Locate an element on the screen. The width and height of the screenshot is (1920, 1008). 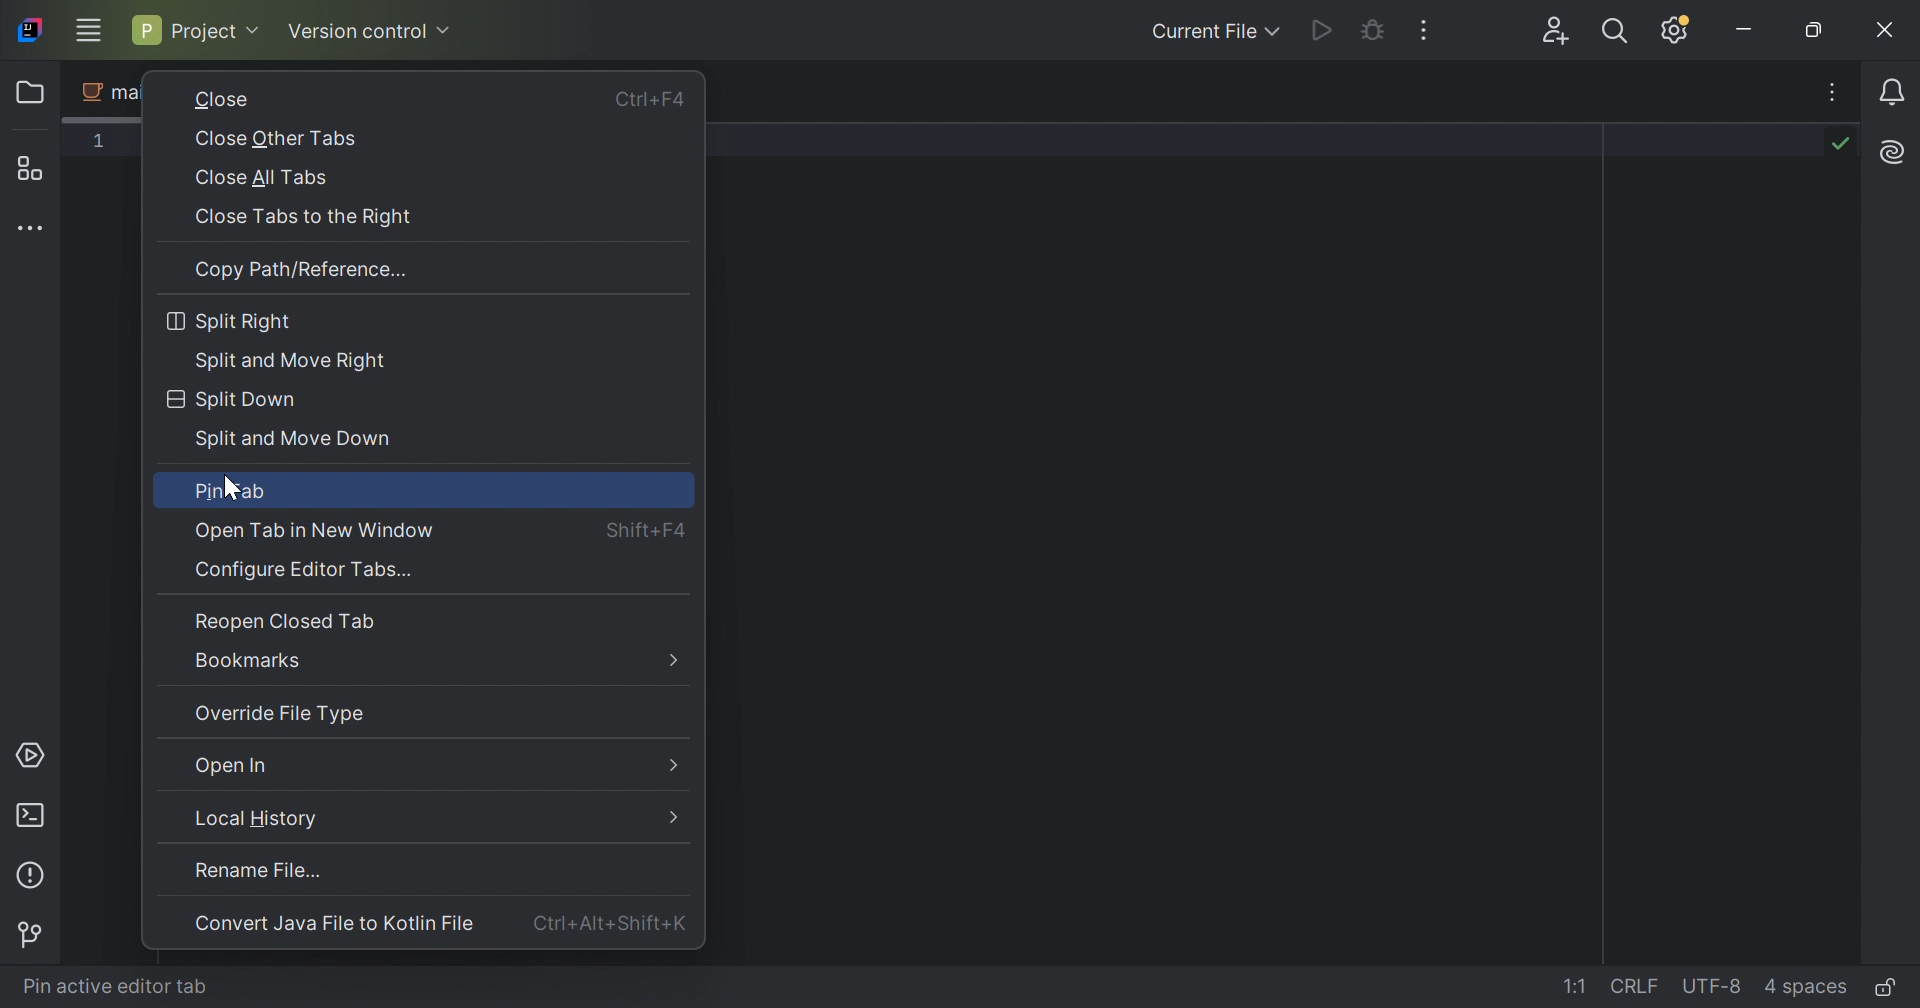
Project is located at coordinates (193, 29).